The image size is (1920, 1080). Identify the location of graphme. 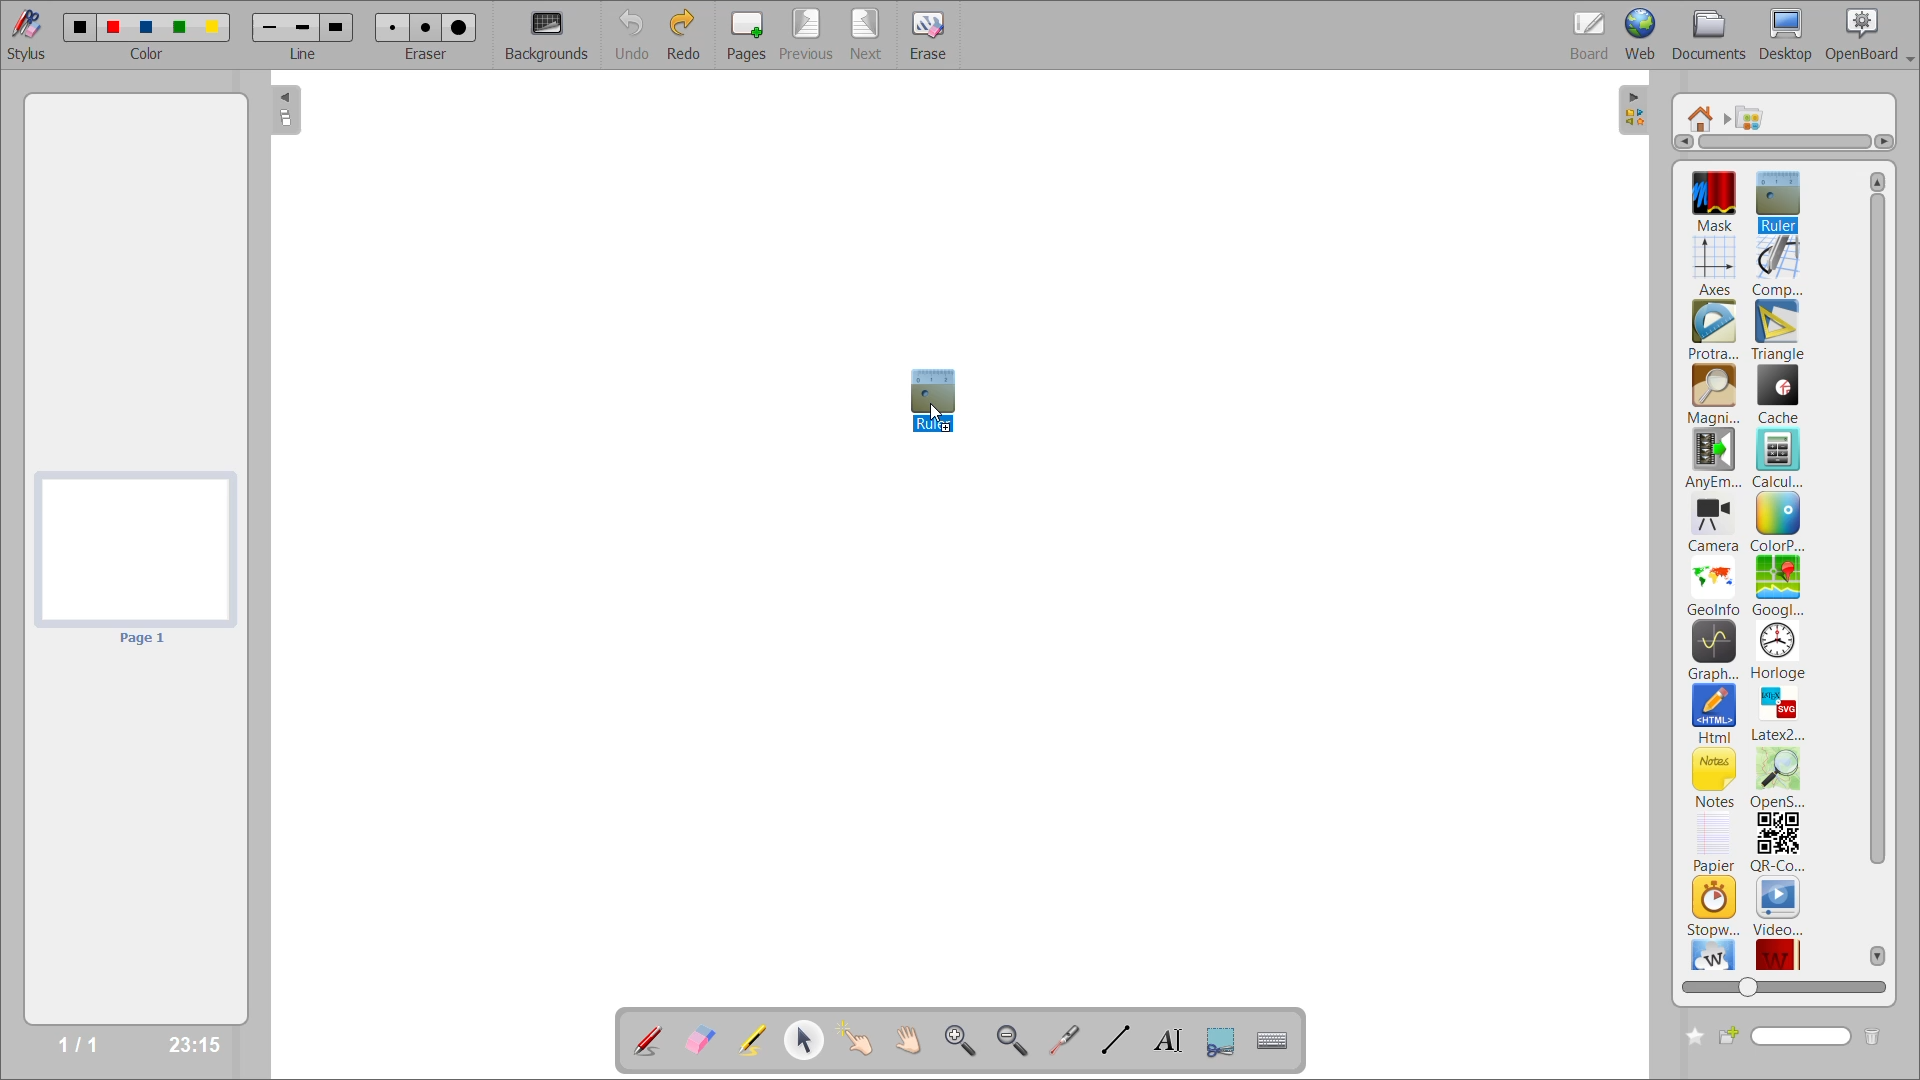
(1714, 651).